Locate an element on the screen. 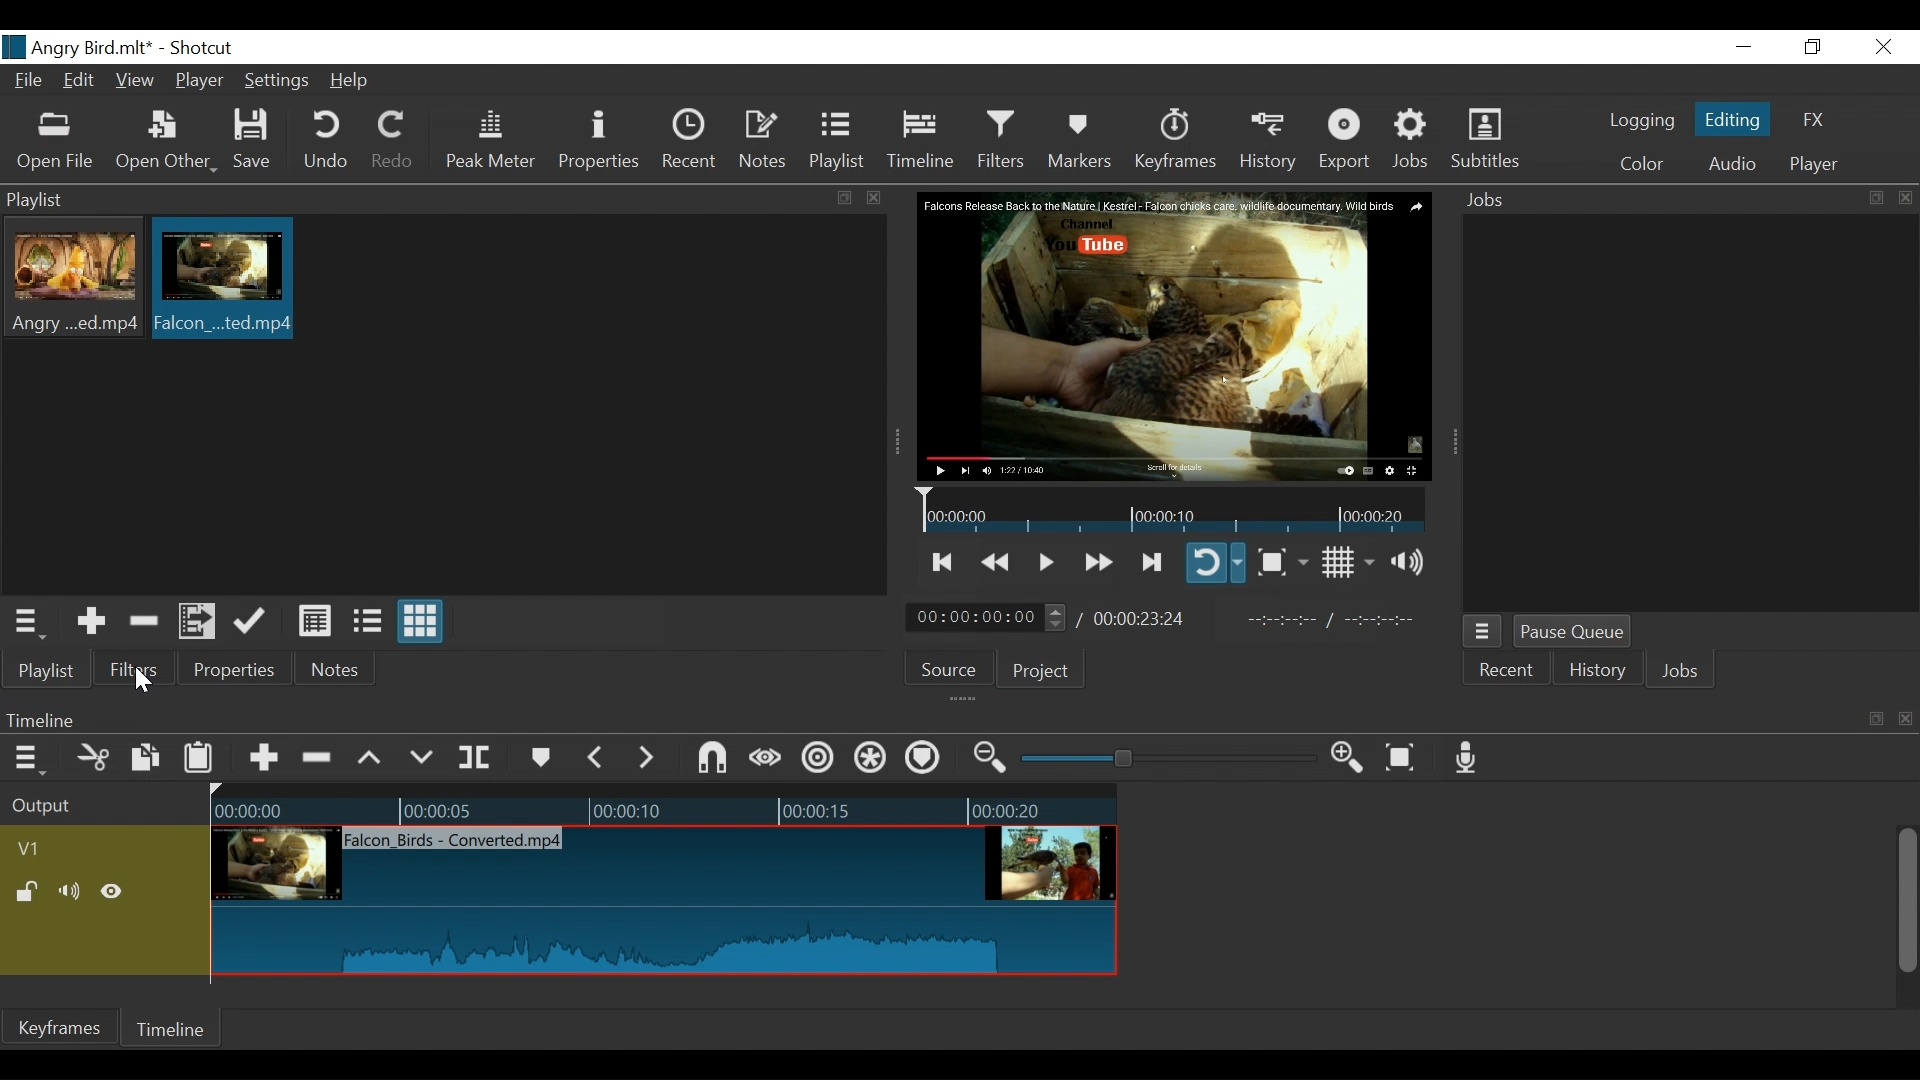 This screenshot has height=1080, width=1920. Ripple all tracks is located at coordinates (922, 760).